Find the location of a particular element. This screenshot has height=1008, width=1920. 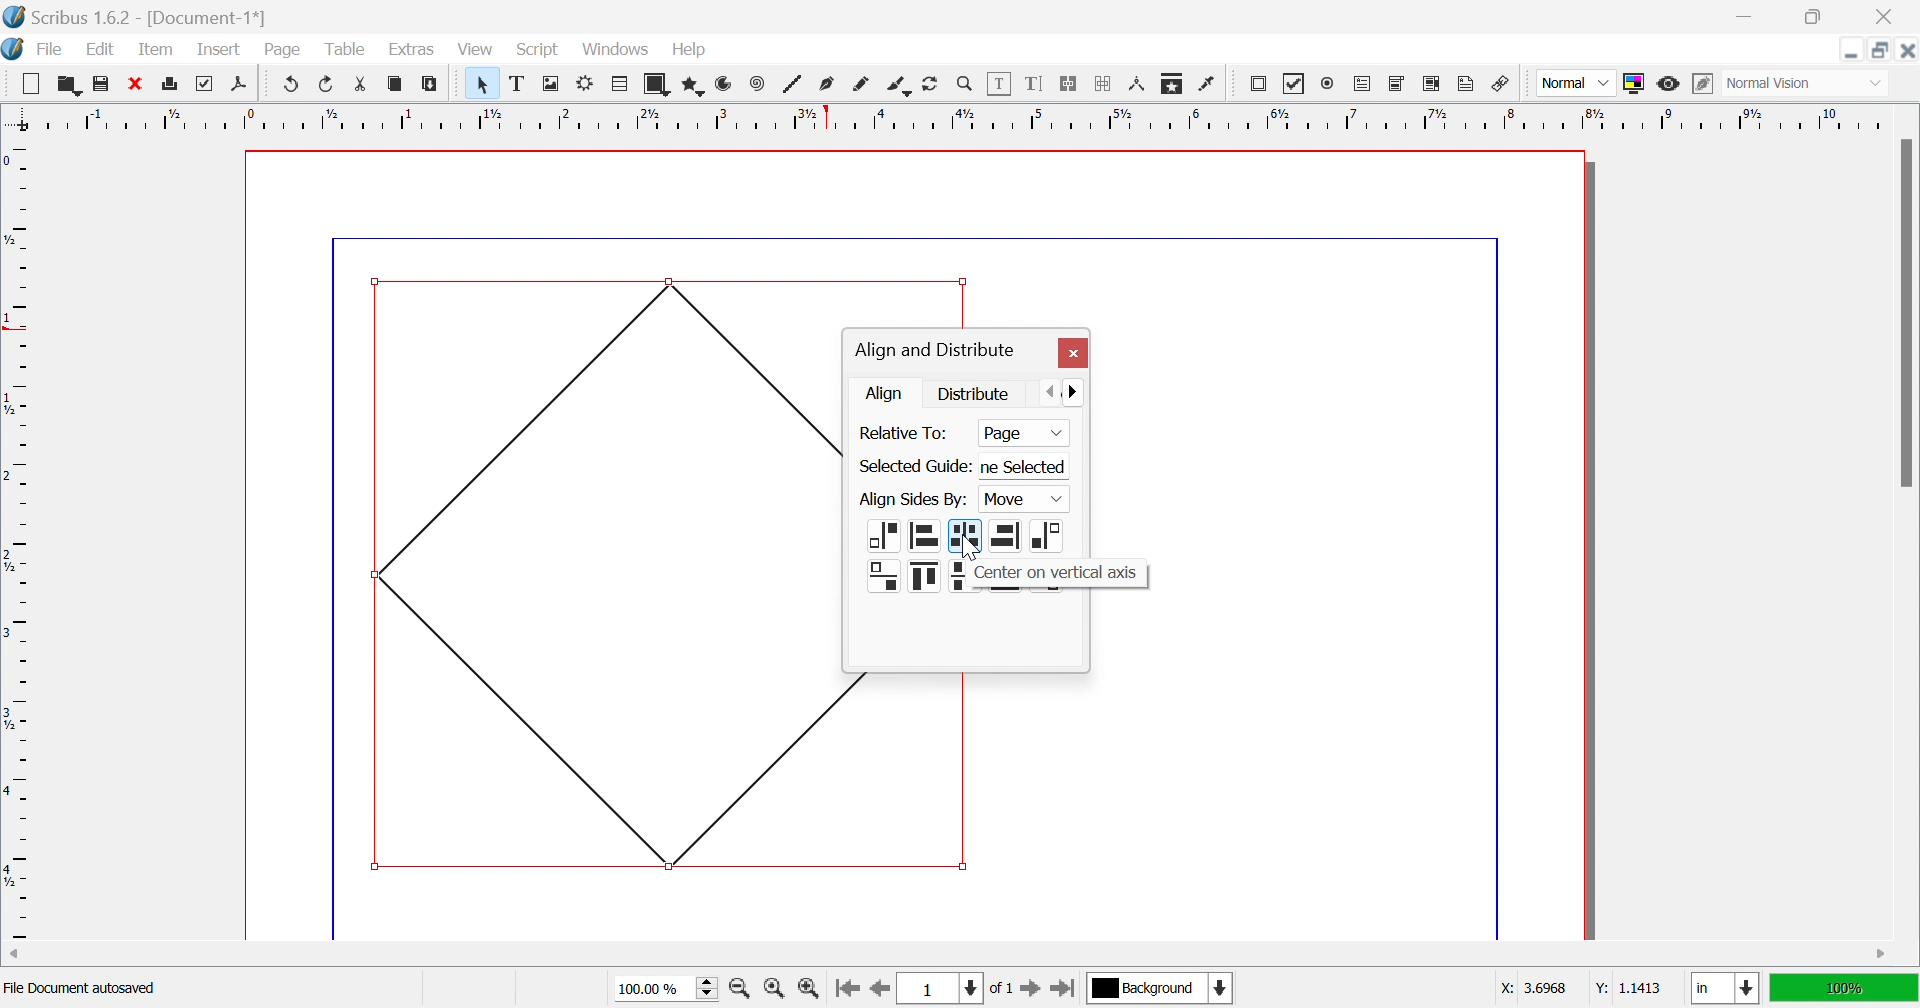

Page is located at coordinates (281, 50).